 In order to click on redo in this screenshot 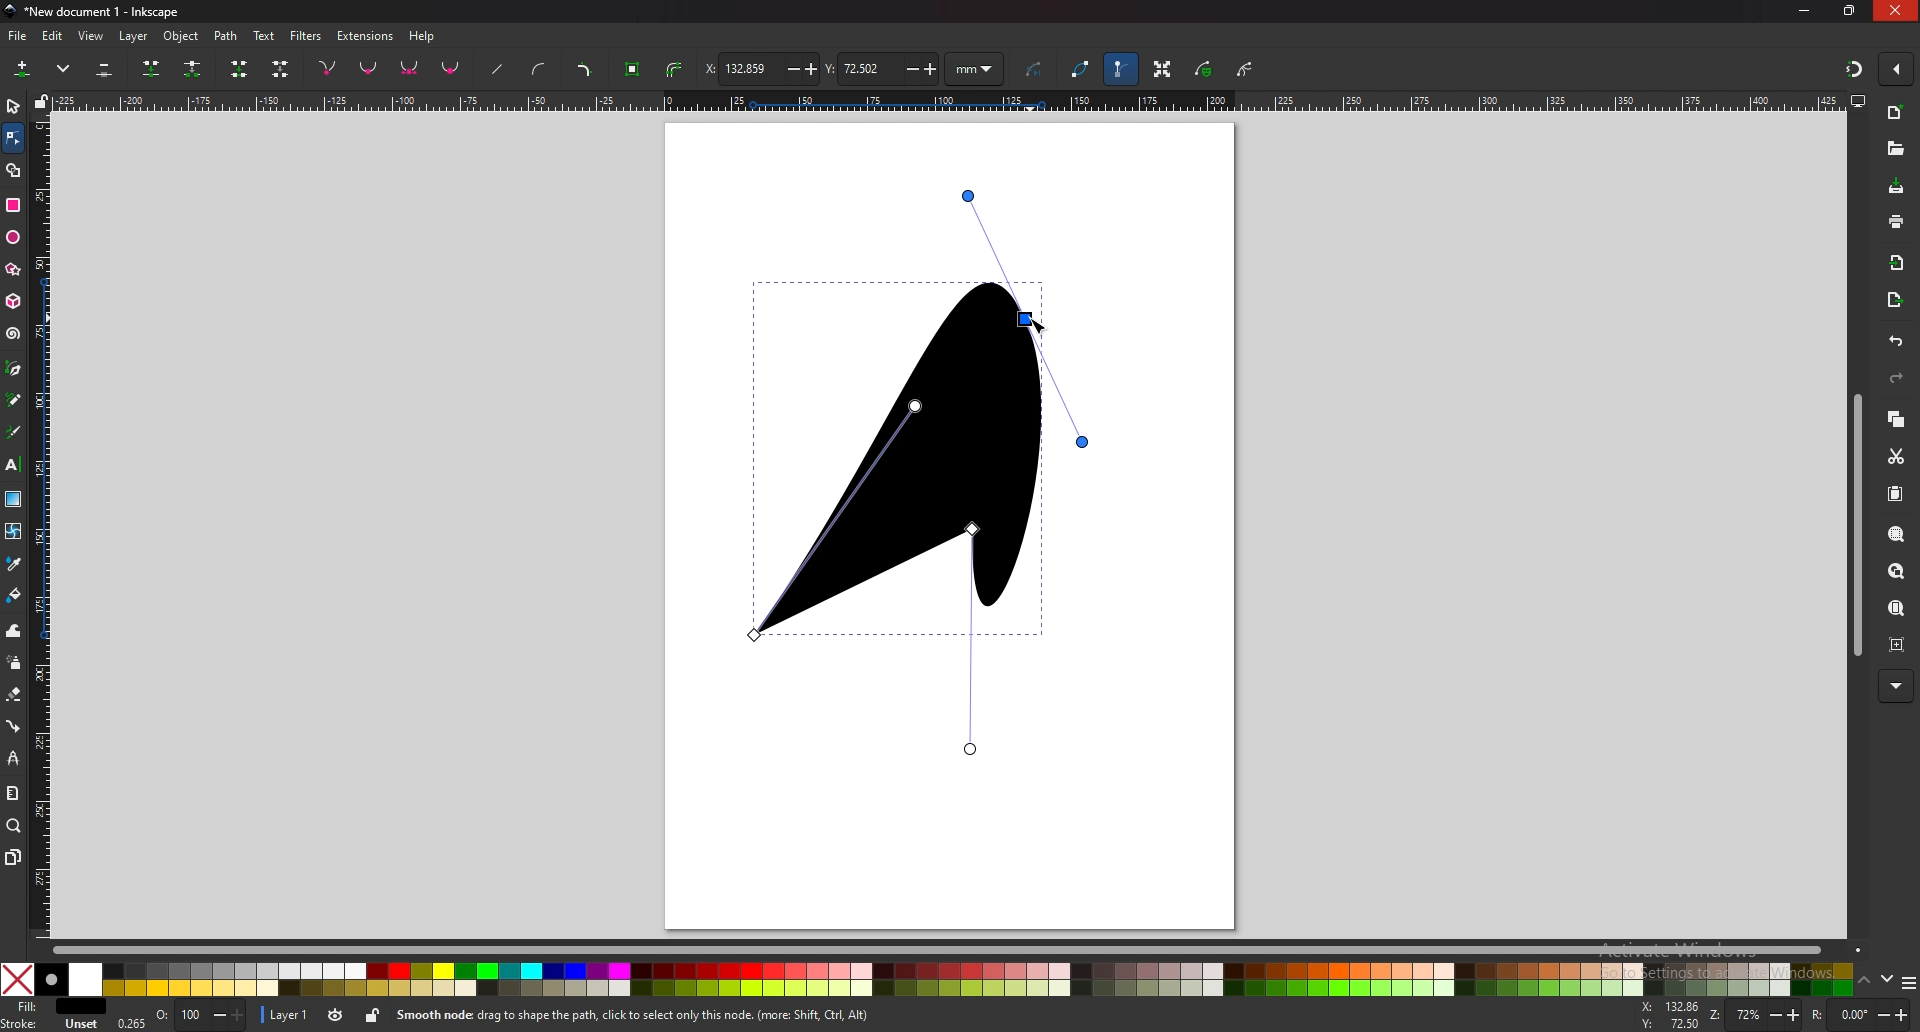, I will do `click(1896, 378)`.